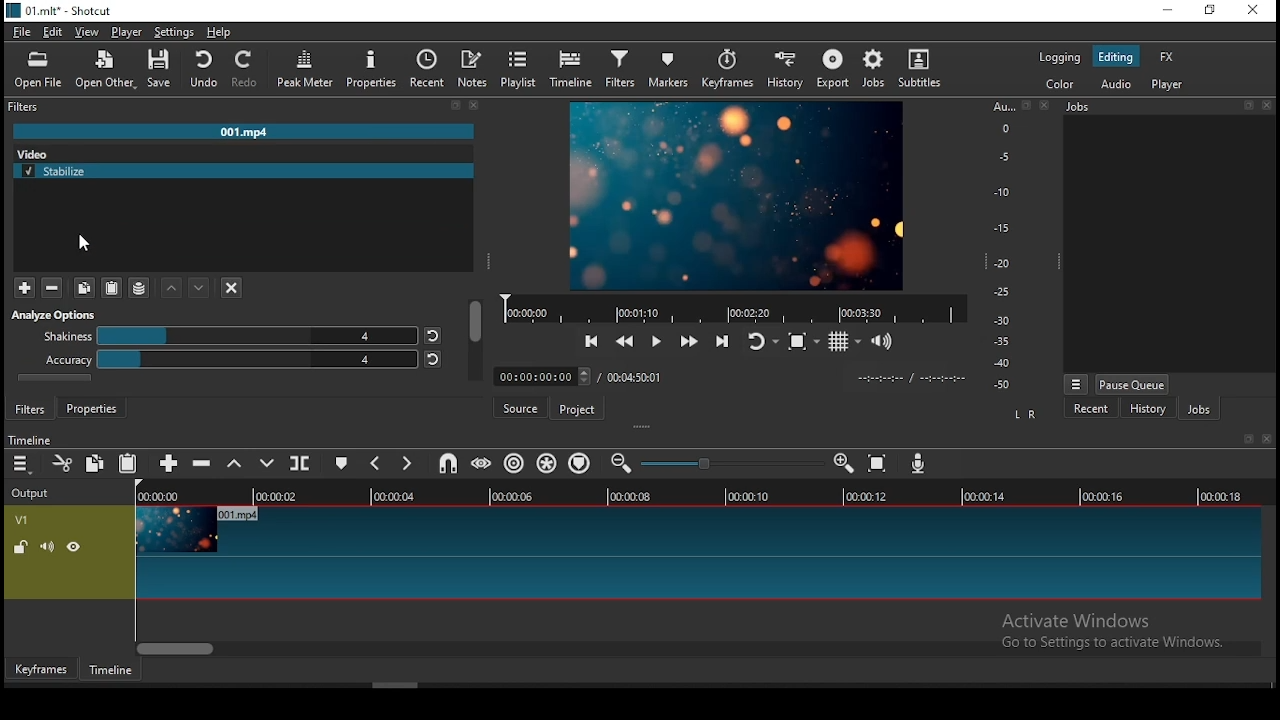 The image size is (1280, 720). I want to click on timeline menu, so click(23, 464).